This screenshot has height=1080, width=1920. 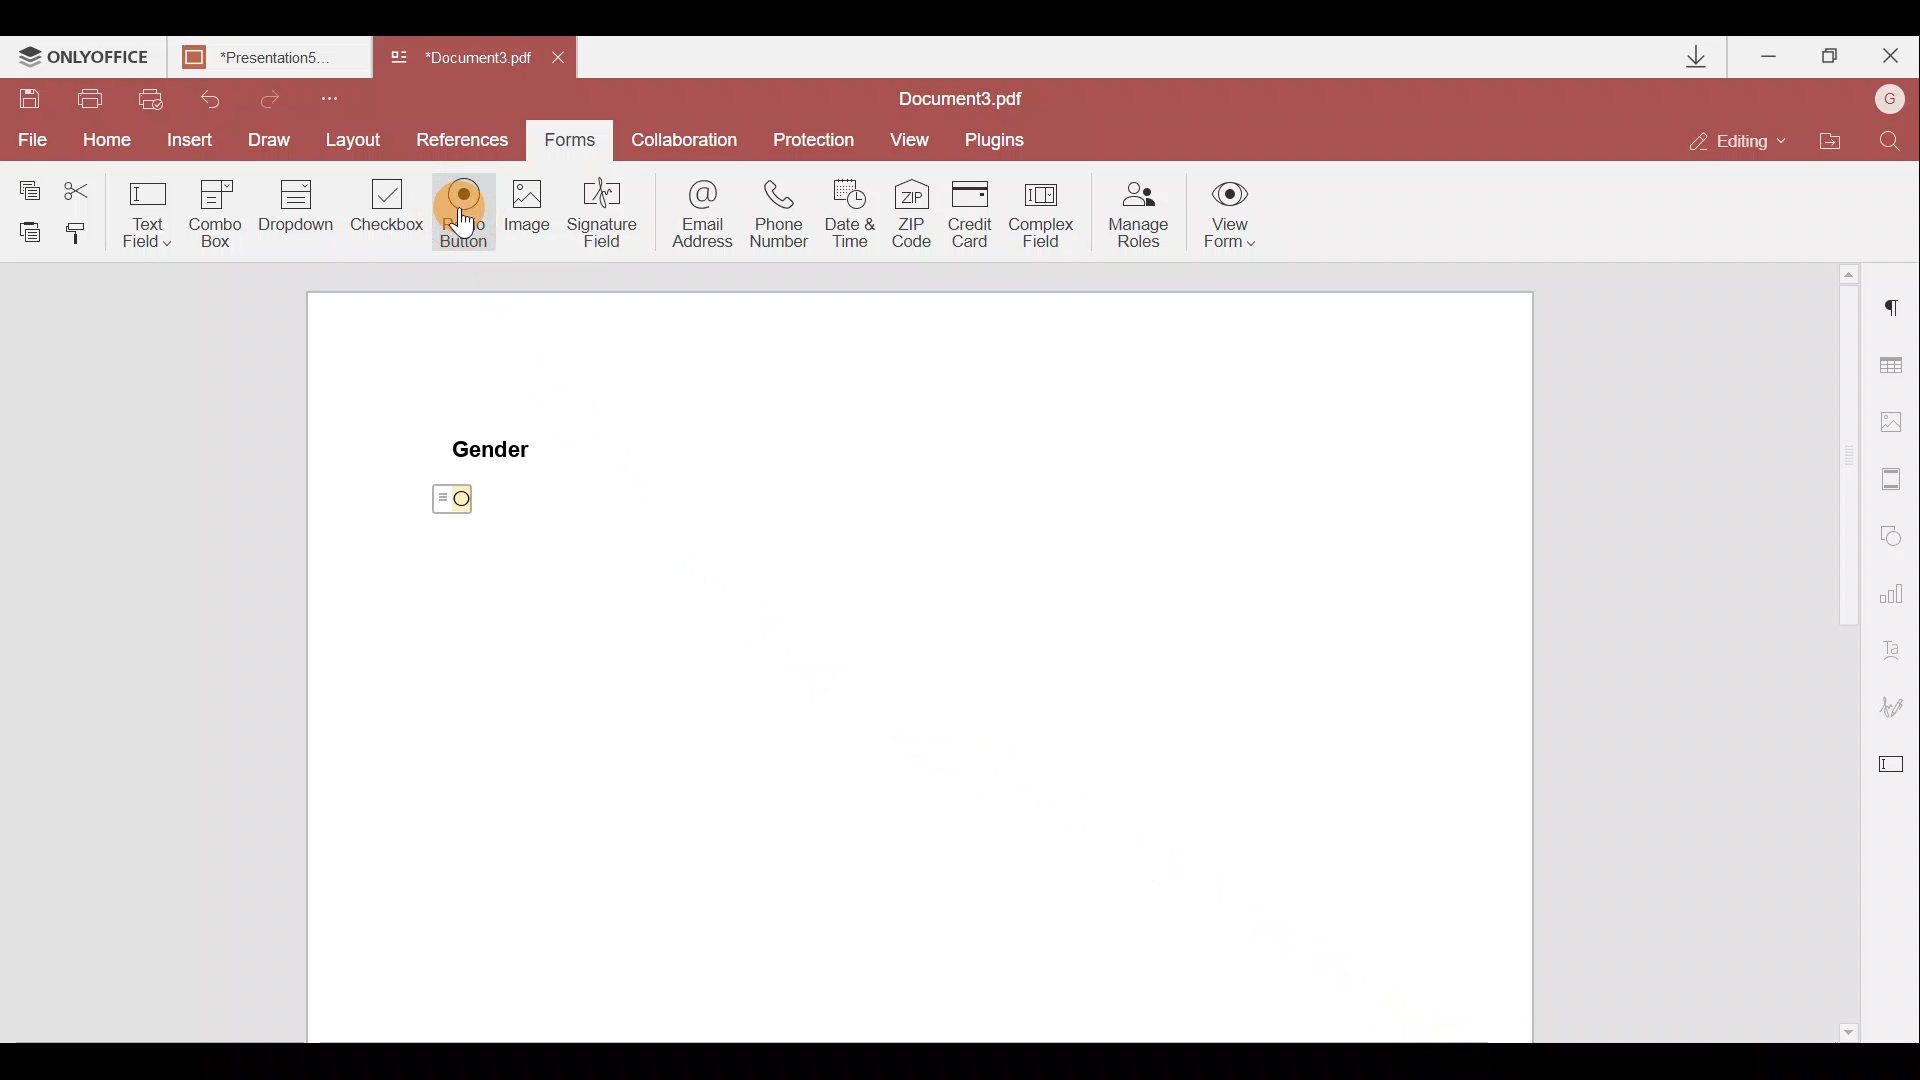 What do you see at coordinates (295, 215) in the screenshot?
I see `Dropdown` at bounding box center [295, 215].